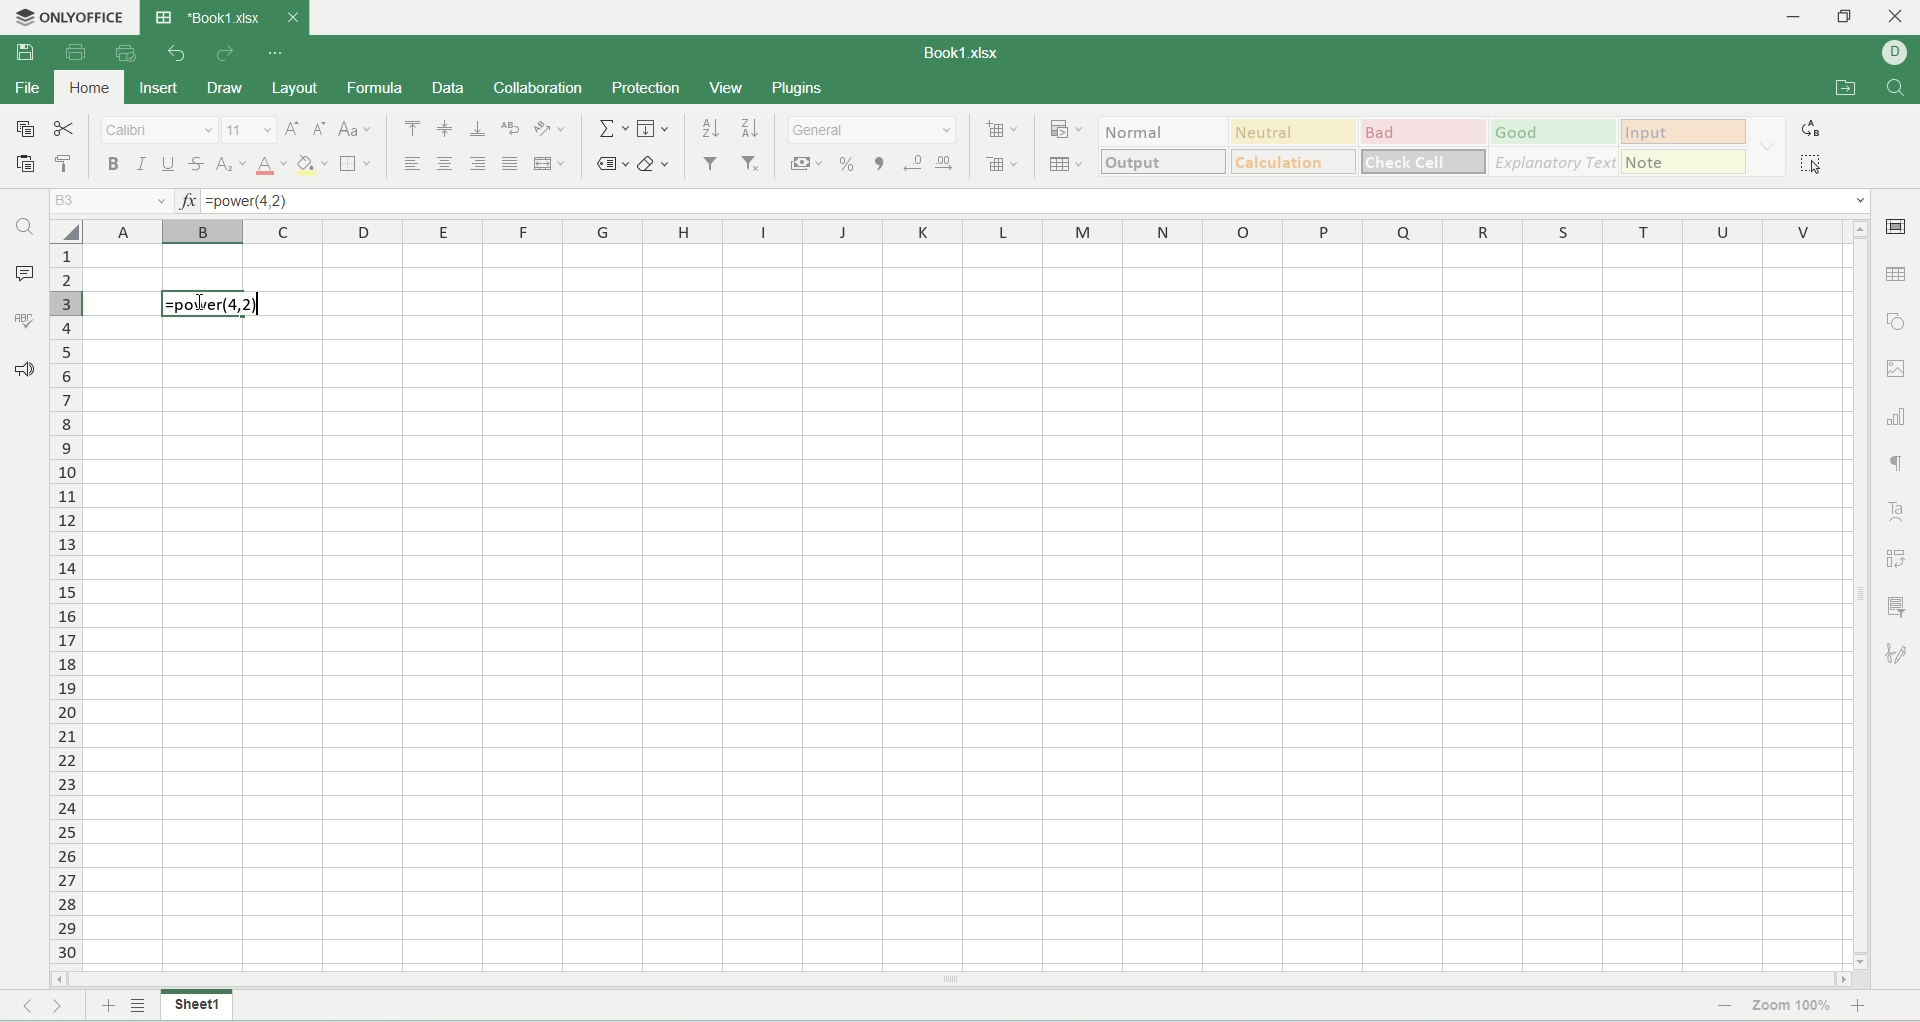  I want to click on justified, so click(510, 164).